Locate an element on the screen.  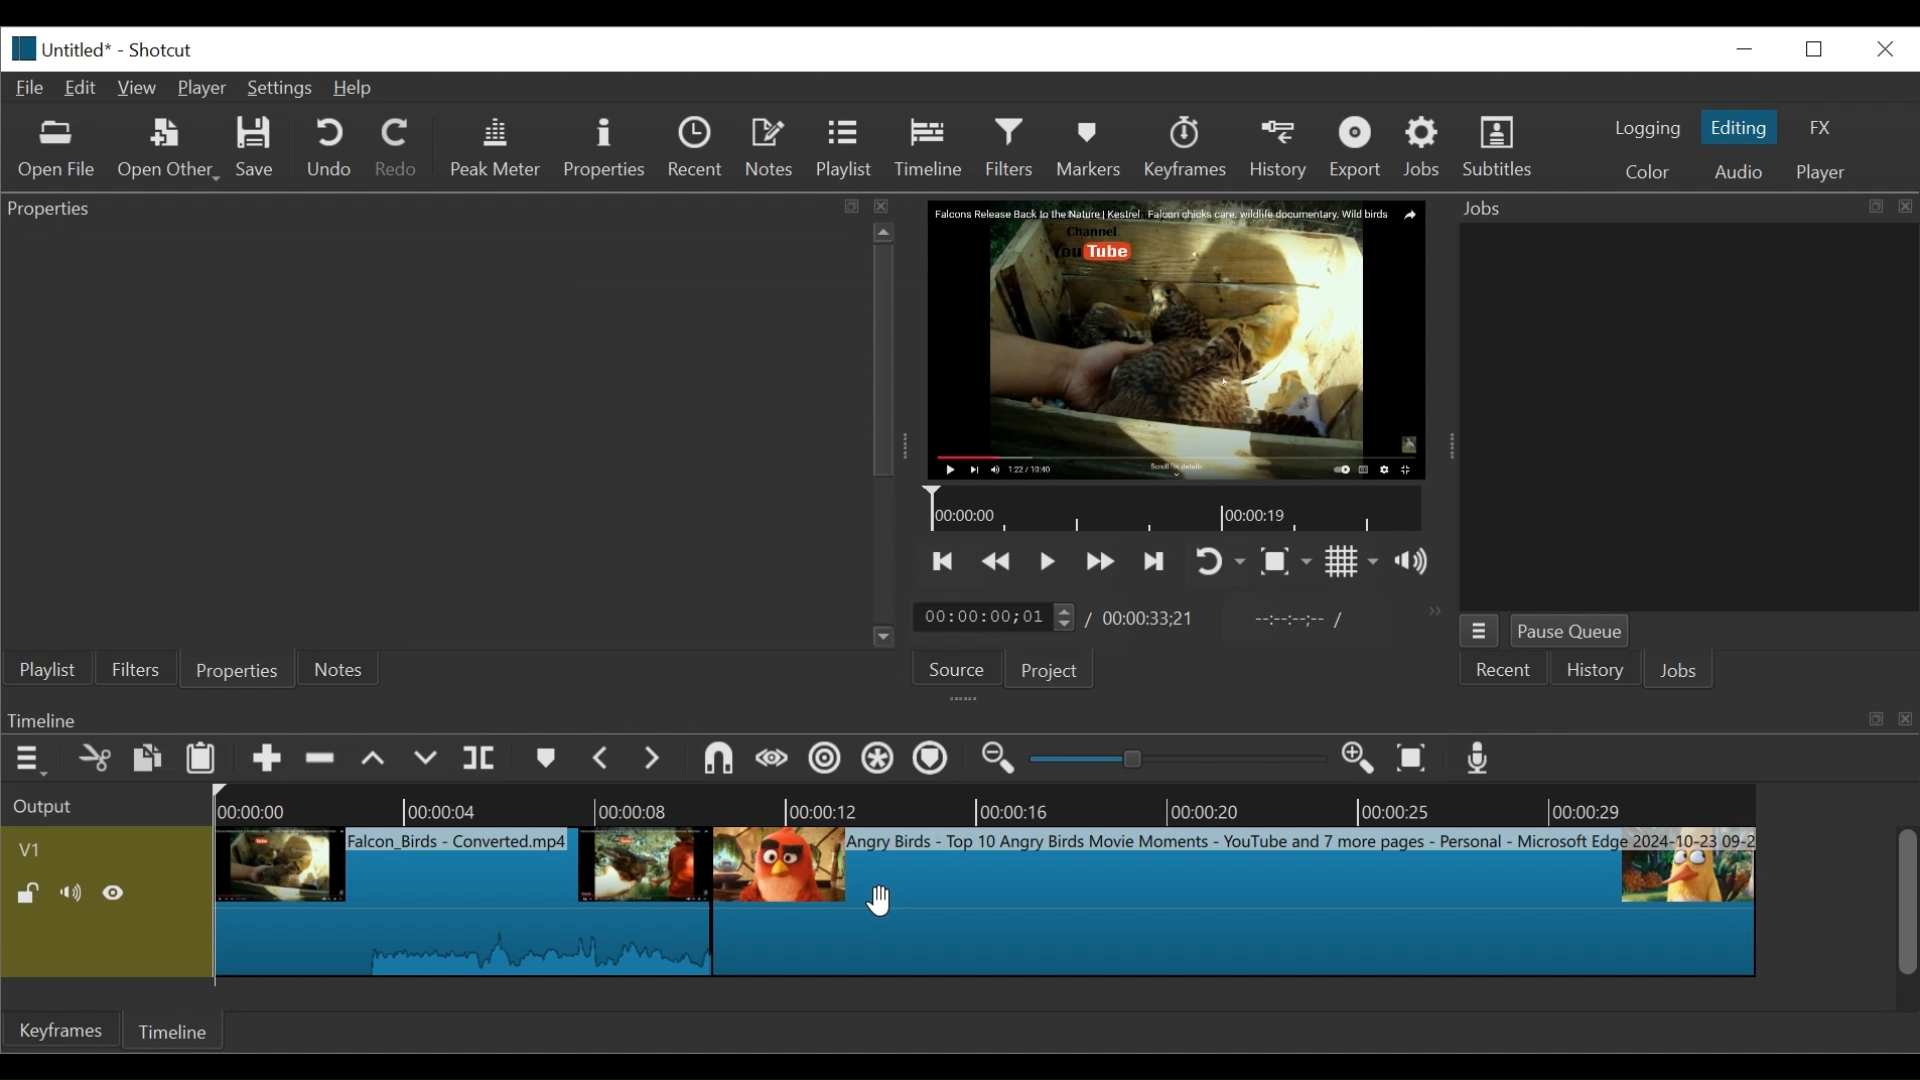
Media Viewer is located at coordinates (1175, 339).